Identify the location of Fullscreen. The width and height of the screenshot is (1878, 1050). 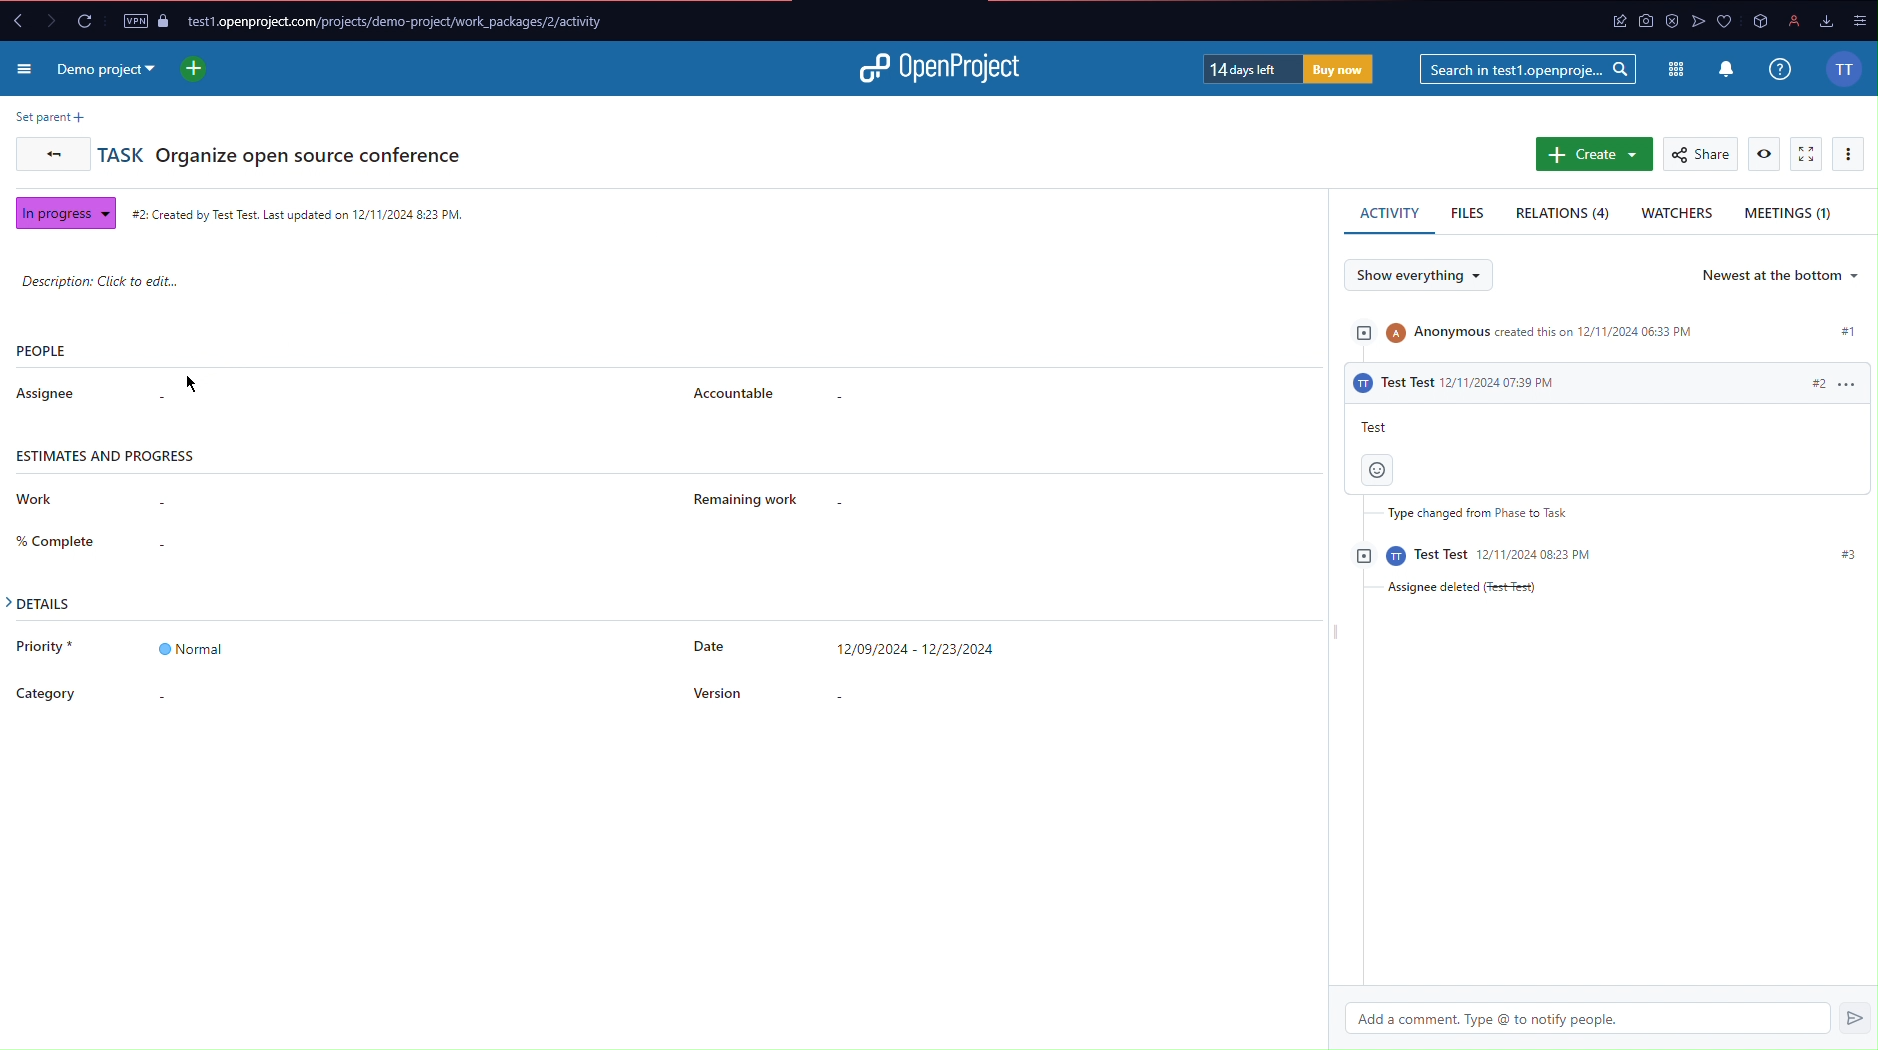
(1807, 154).